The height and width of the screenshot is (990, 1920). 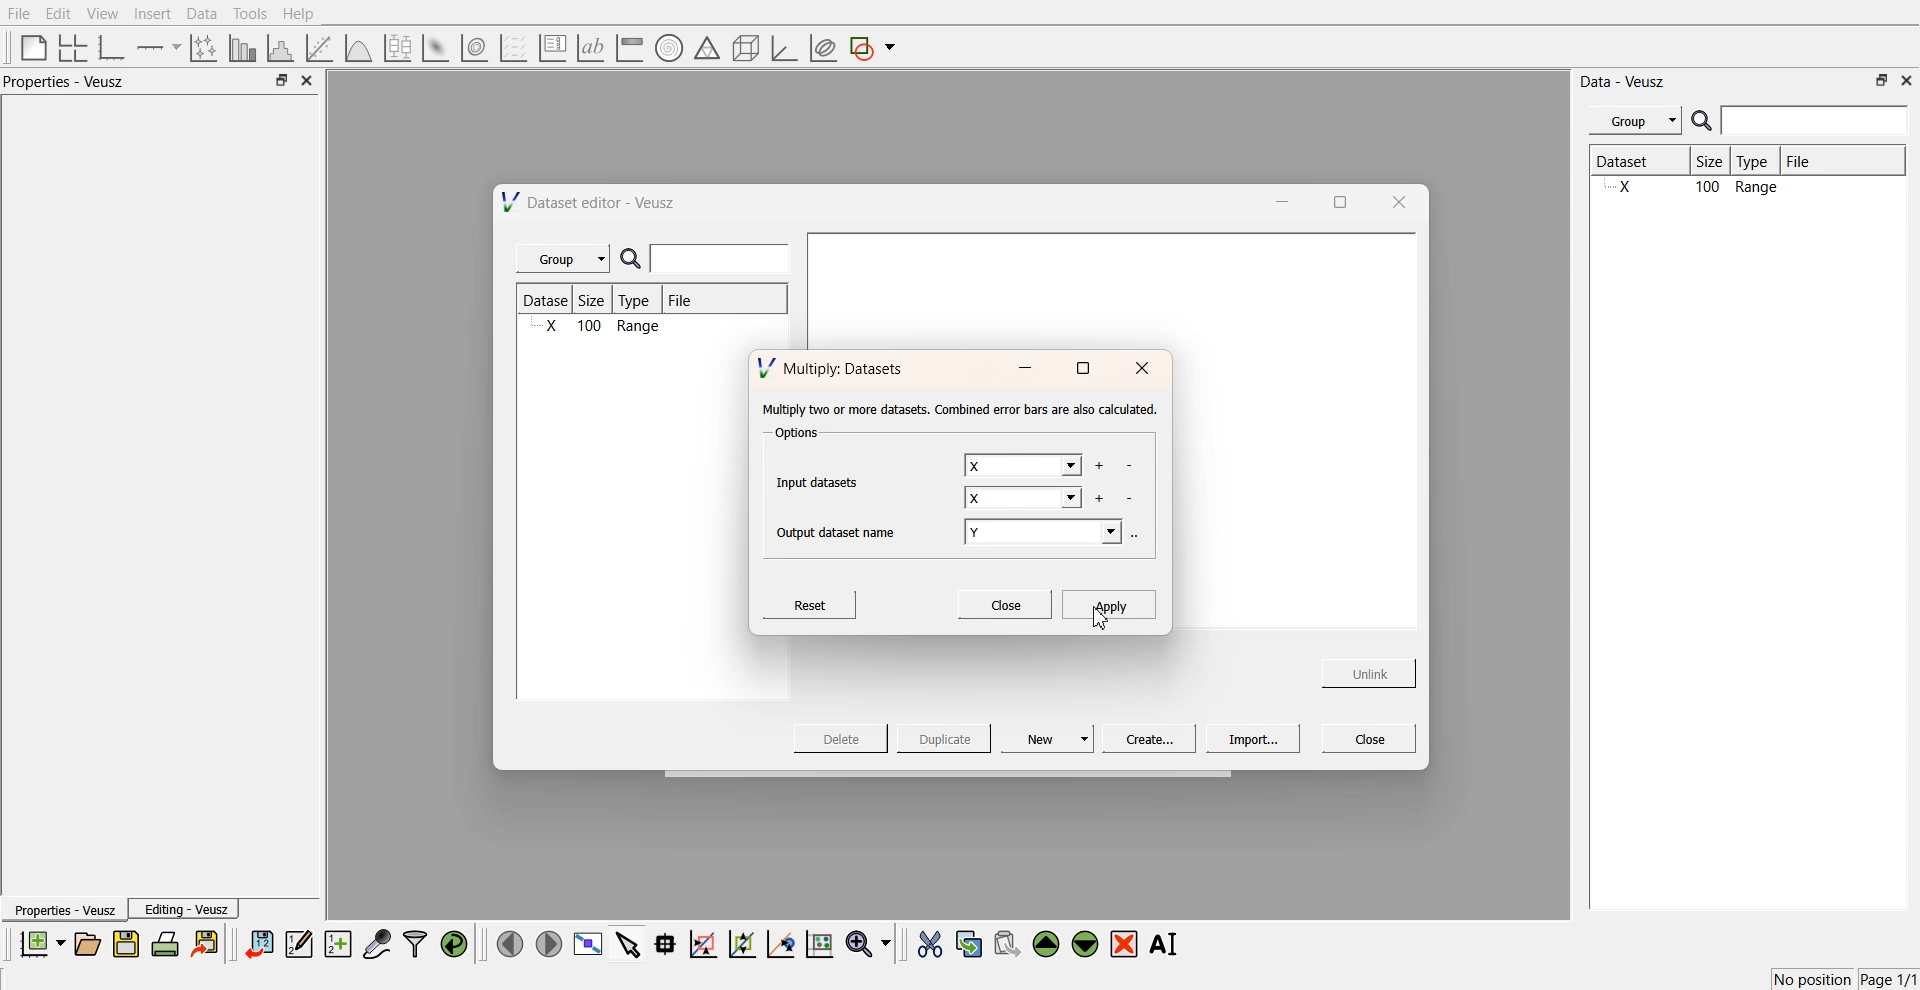 I want to click on No position, so click(x=1815, y=977).